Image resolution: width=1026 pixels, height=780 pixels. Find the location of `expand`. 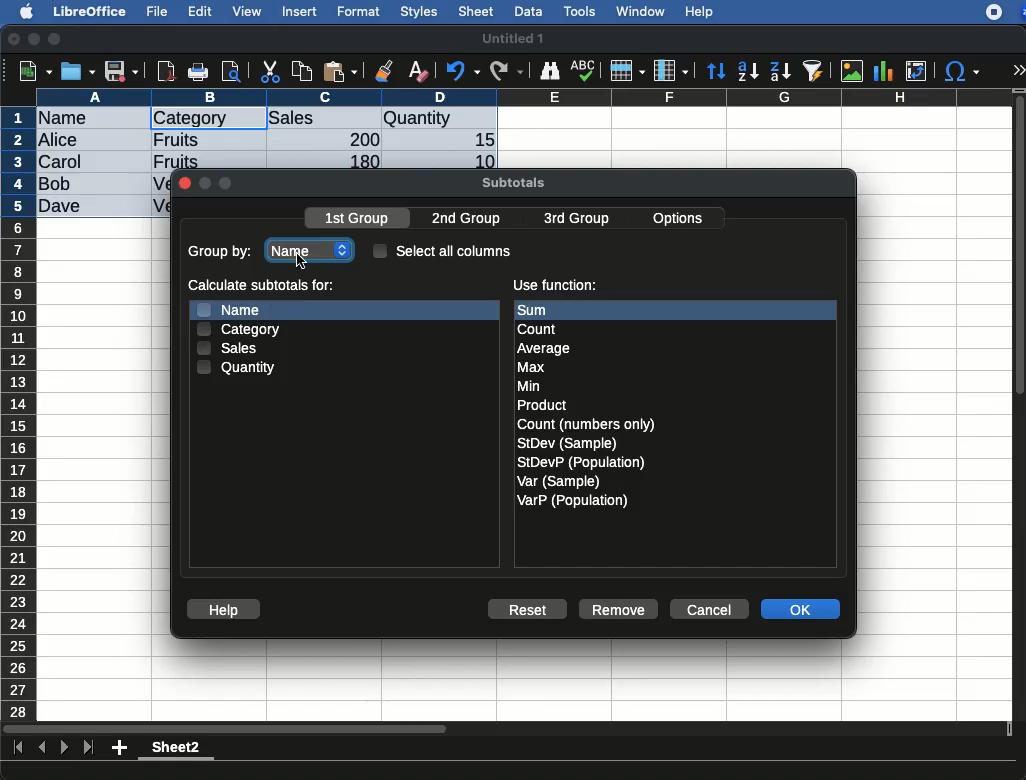

expand is located at coordinates (1018, 70).